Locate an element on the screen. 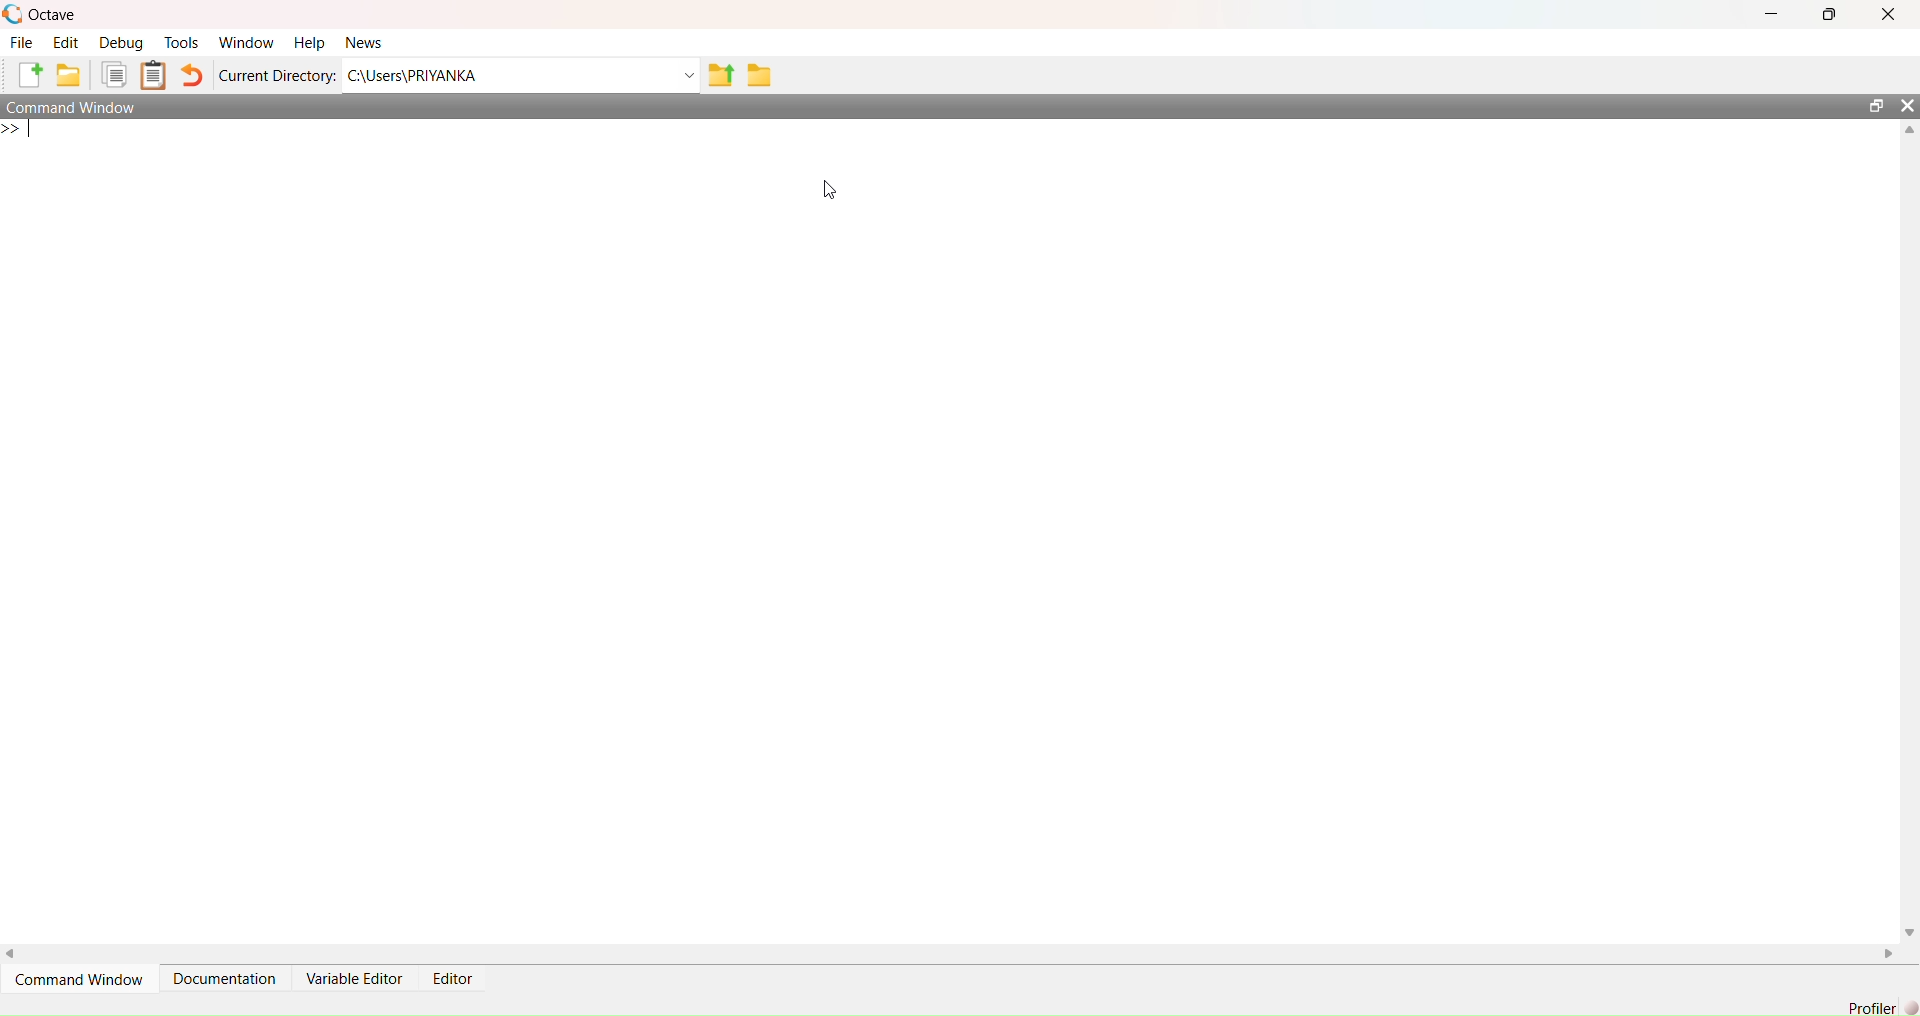  vertical scroll bar is located at coordinates (1910, 531).